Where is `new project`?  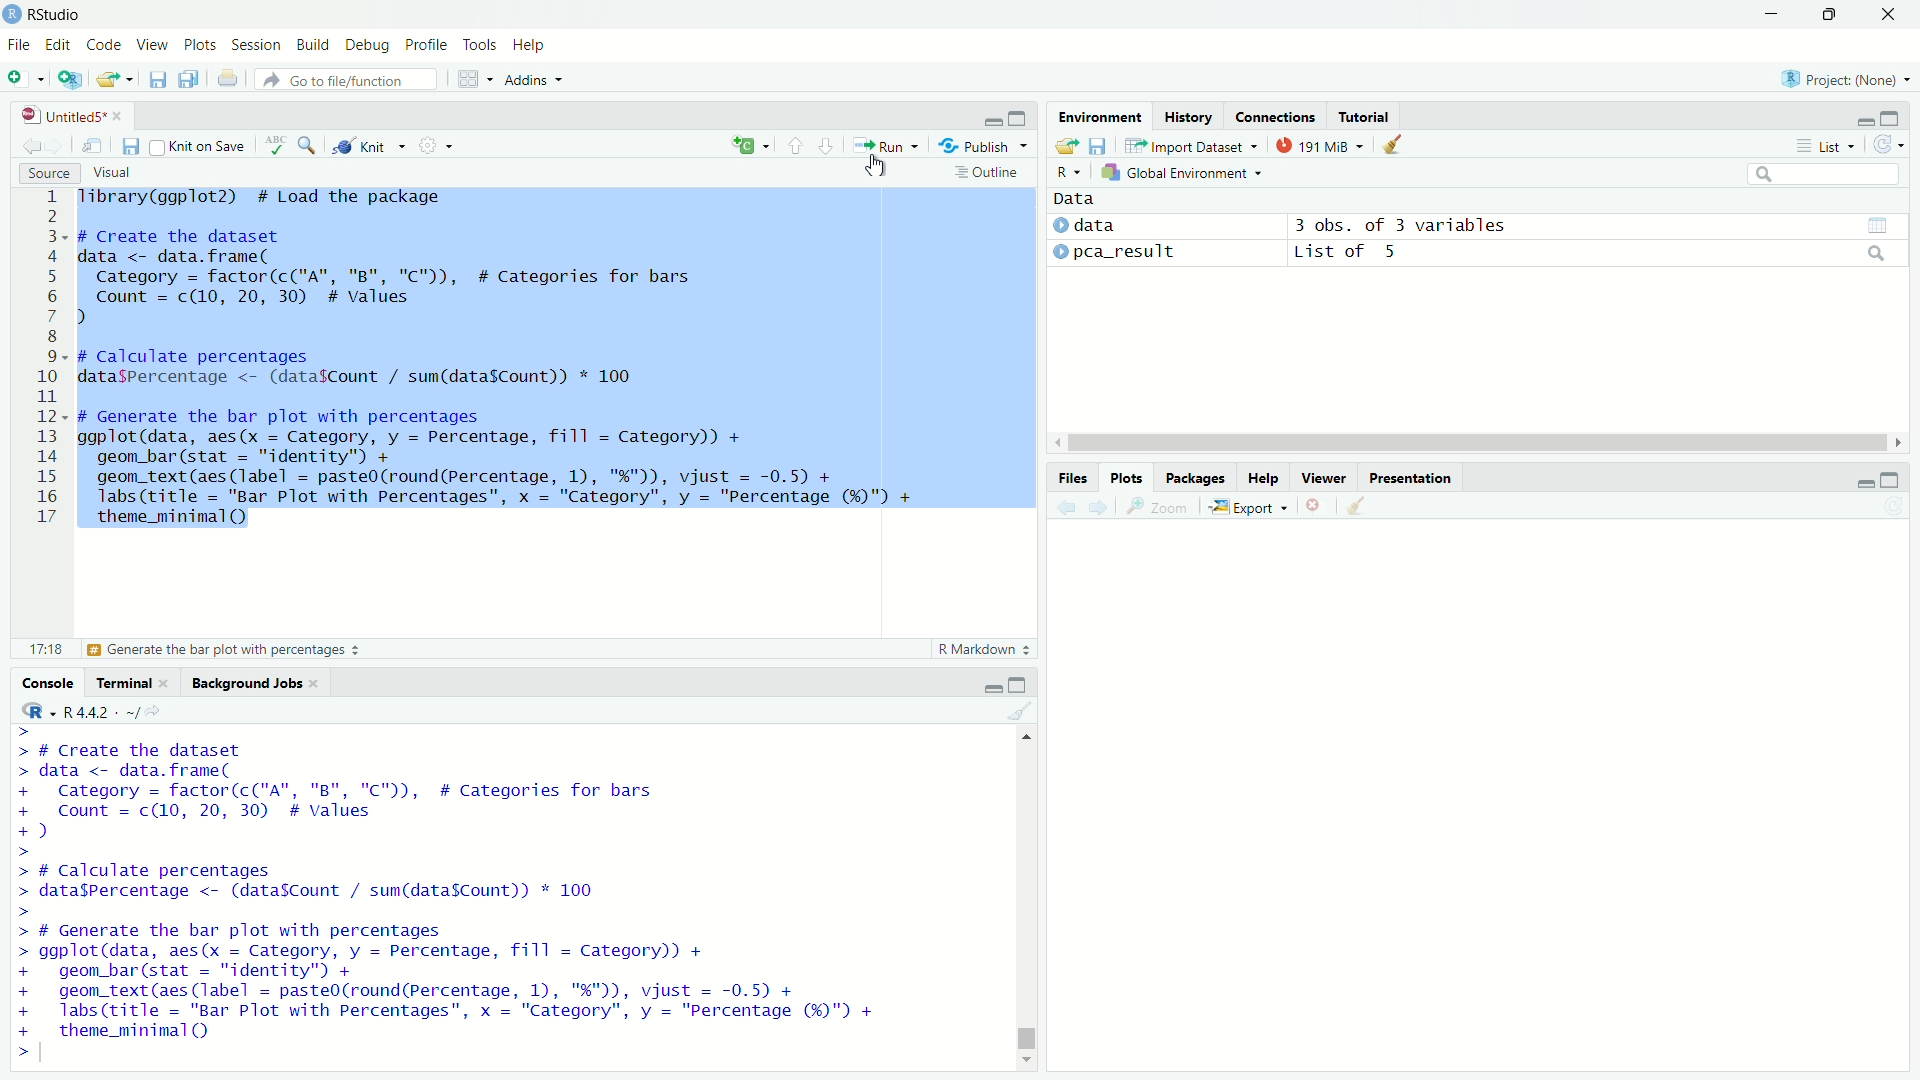 new project is located at coordinates (69, 80).